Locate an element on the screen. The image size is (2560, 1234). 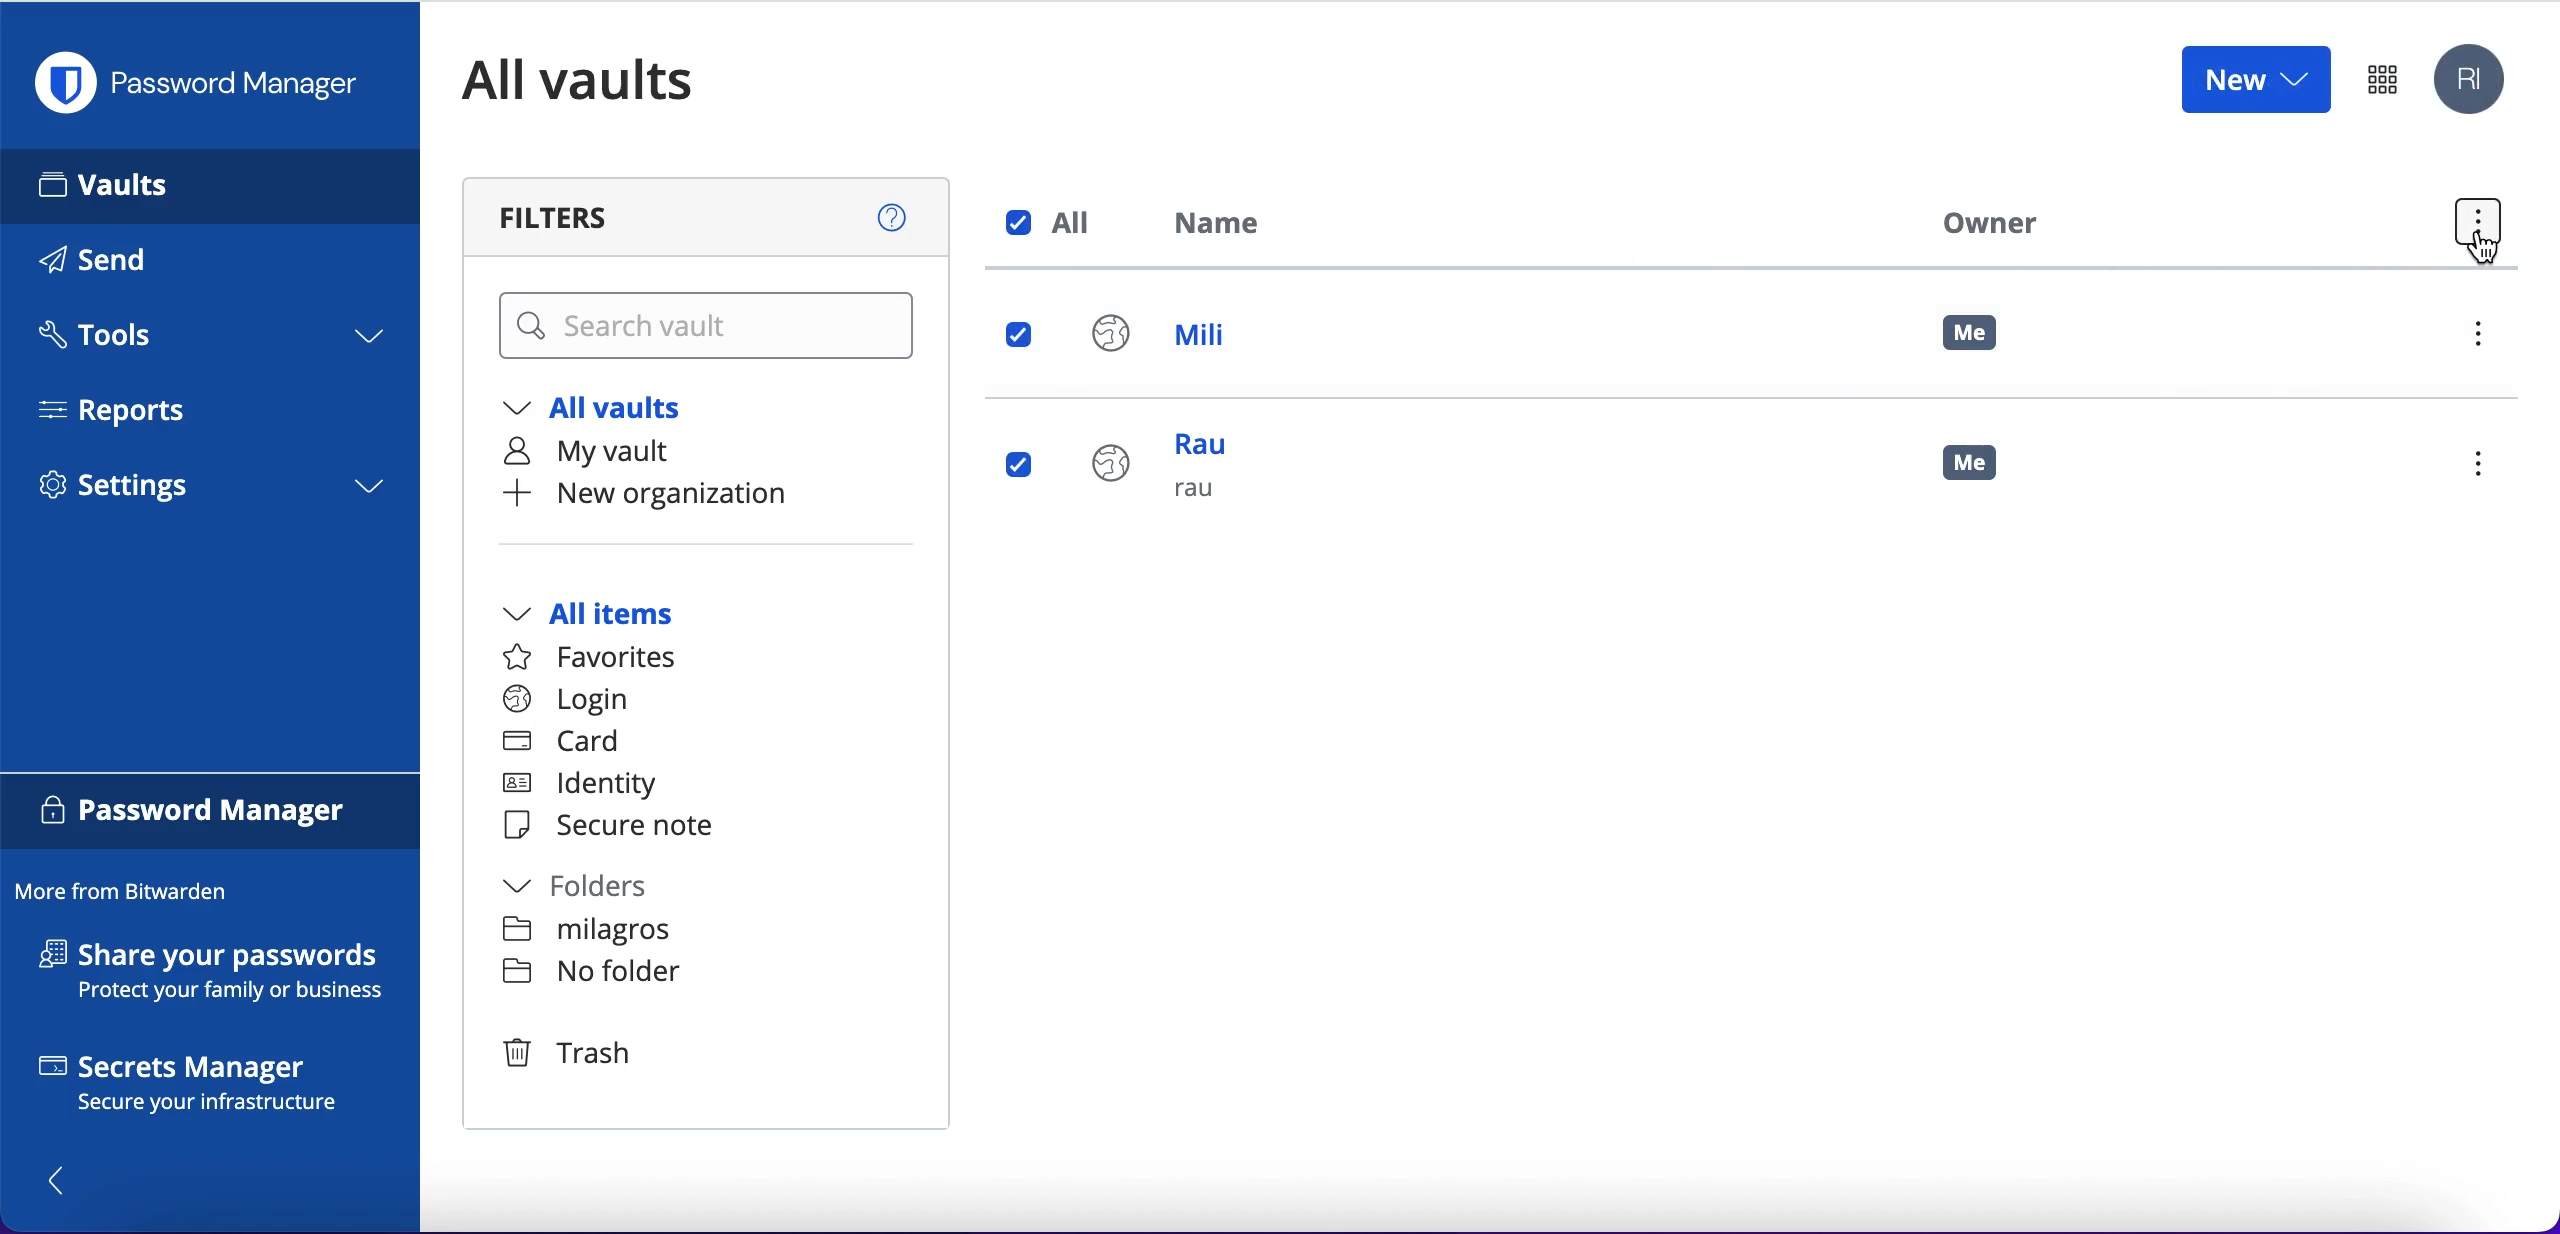
all vaults is located at coordinates (608, 410).